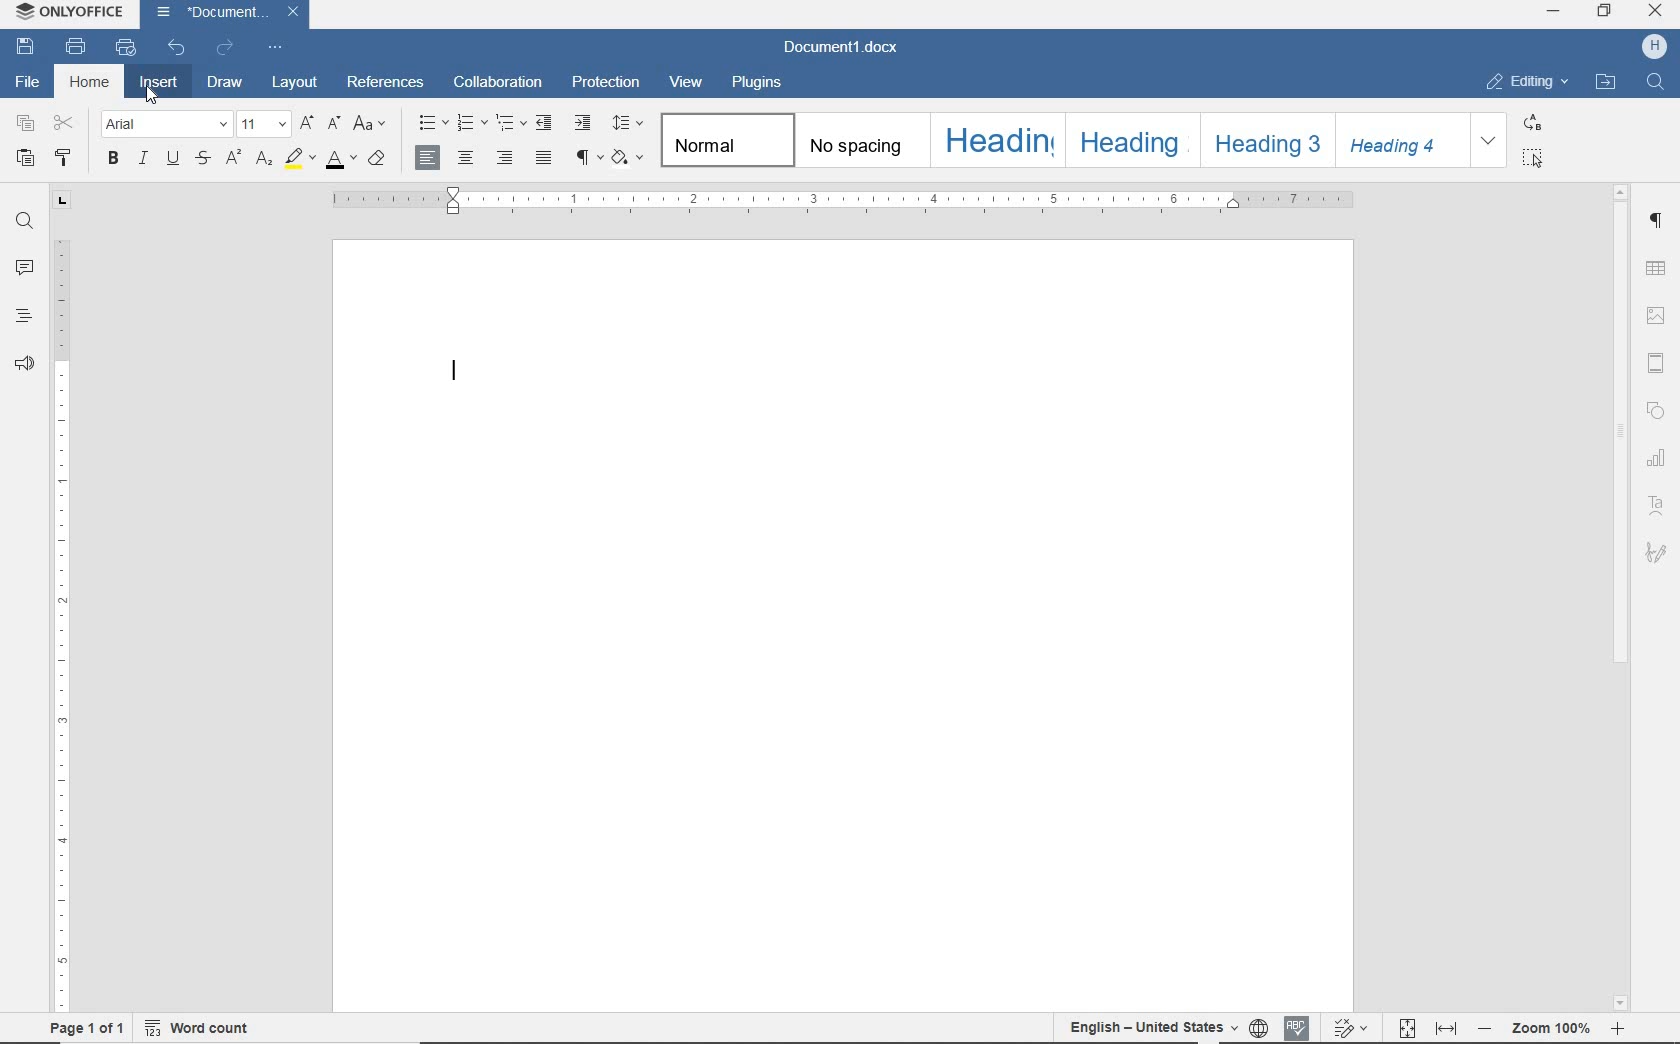  Describe the element at coordinates (1152, 1029) in the screenshot. I see `English- United States(text language)` at that location.